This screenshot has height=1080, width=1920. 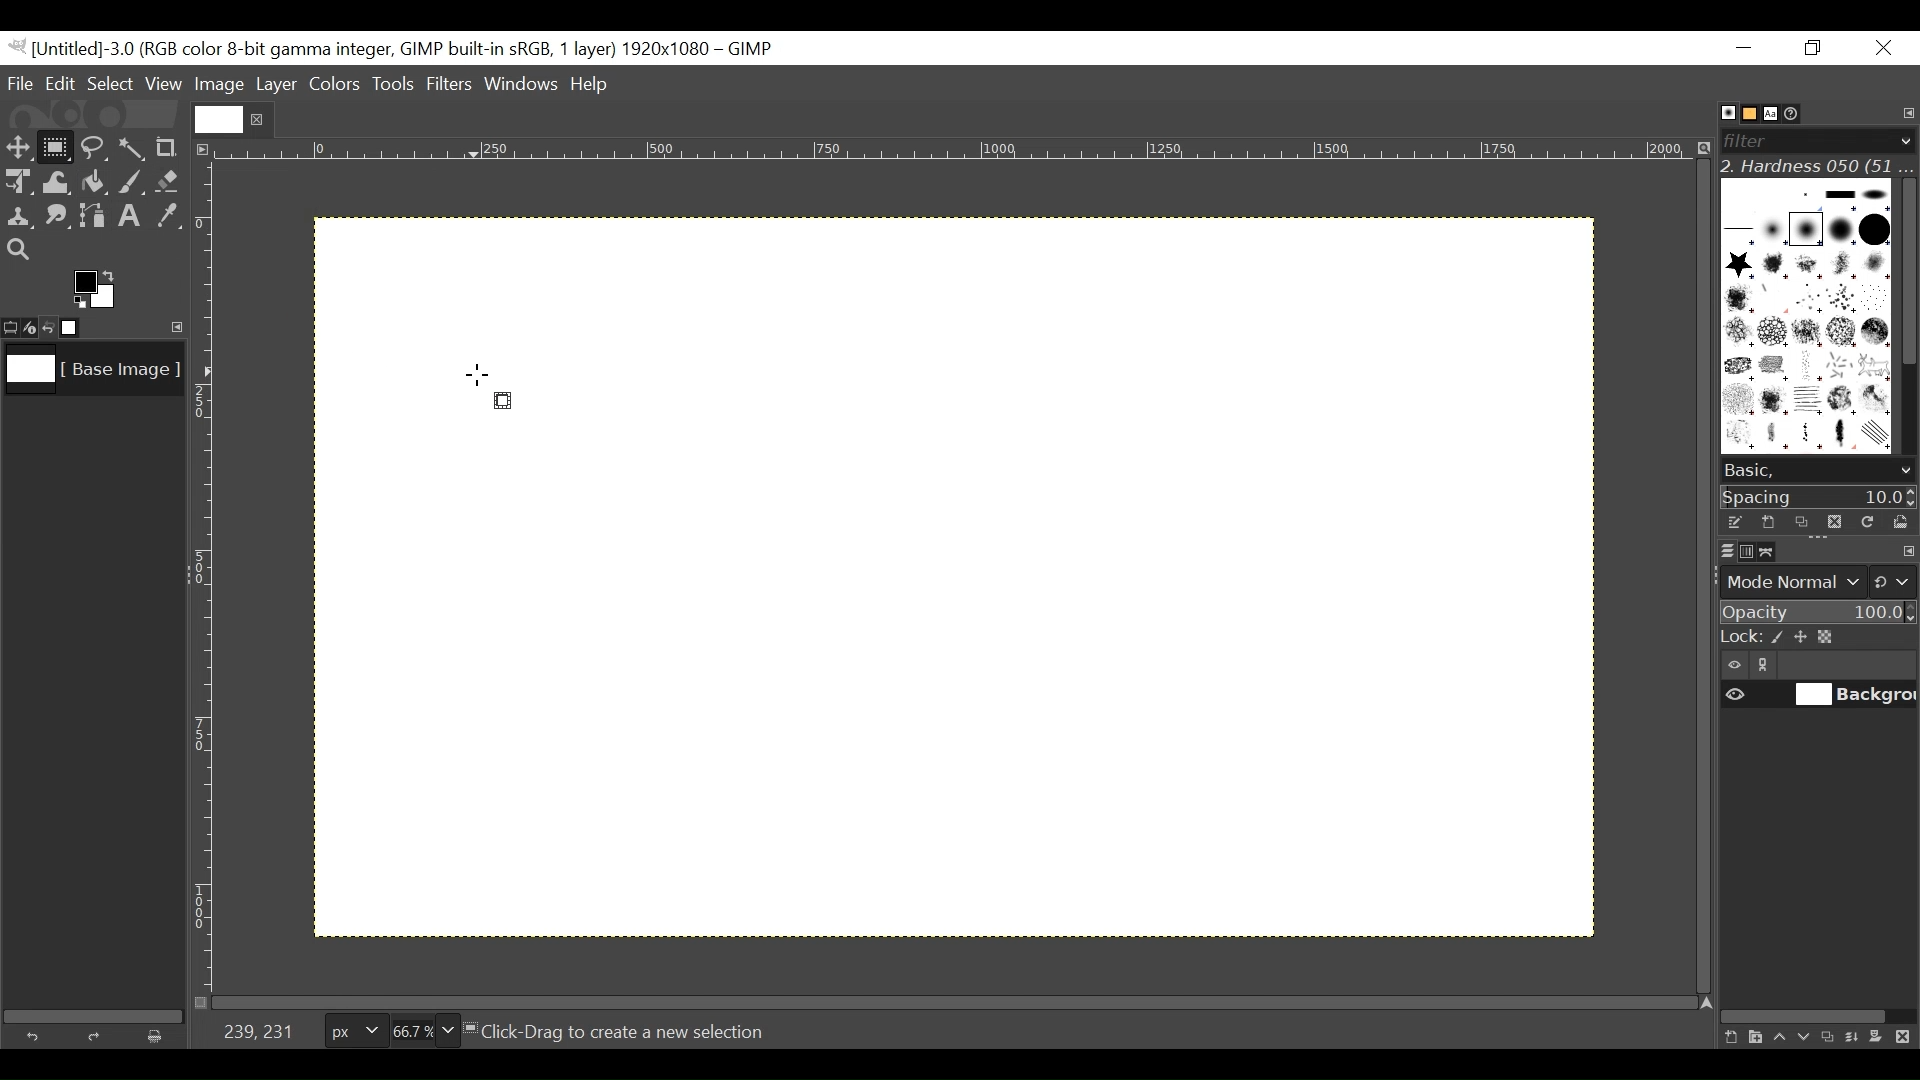 What do you see at coordinates (18, 248) in the screenshot?
I see `Zoom tool` at bounding box center [18, 248].